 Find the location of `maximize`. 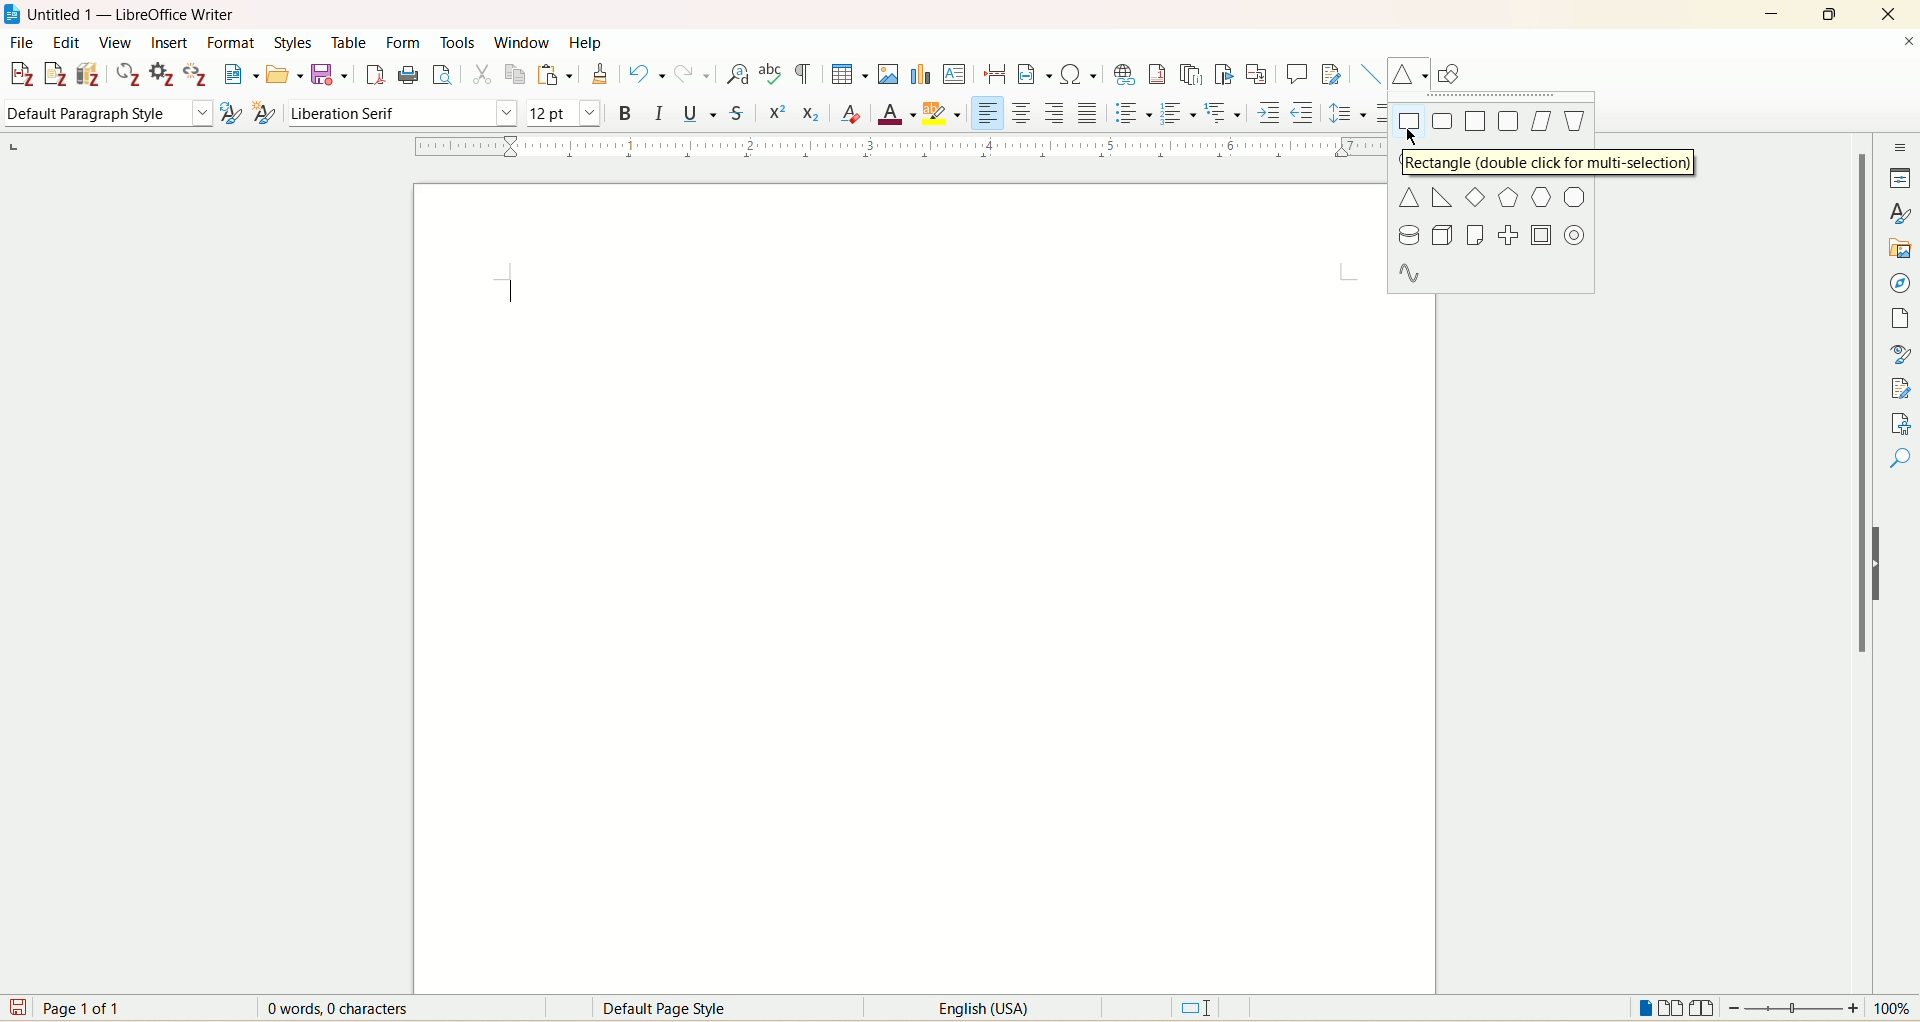

maximize is located at coordinates (1834, 13).